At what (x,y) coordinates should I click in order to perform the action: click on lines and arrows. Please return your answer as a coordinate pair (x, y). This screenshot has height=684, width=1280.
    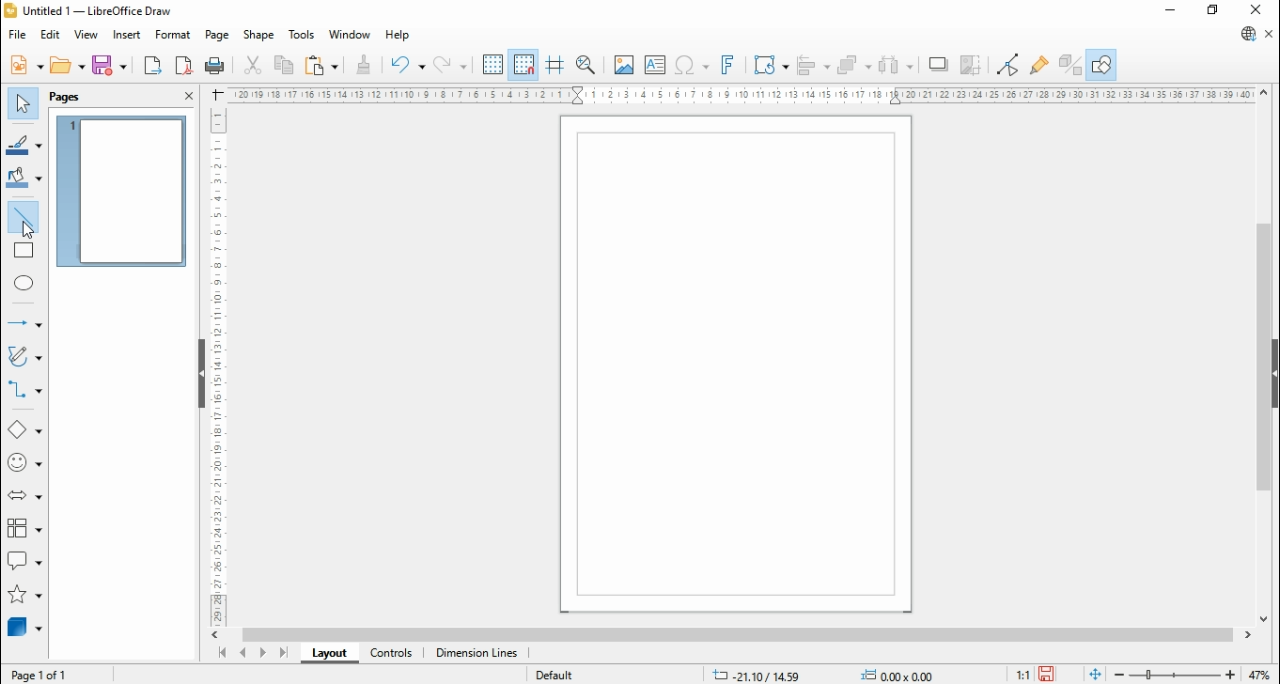
    Looking at the image, I should click on (22, 323).